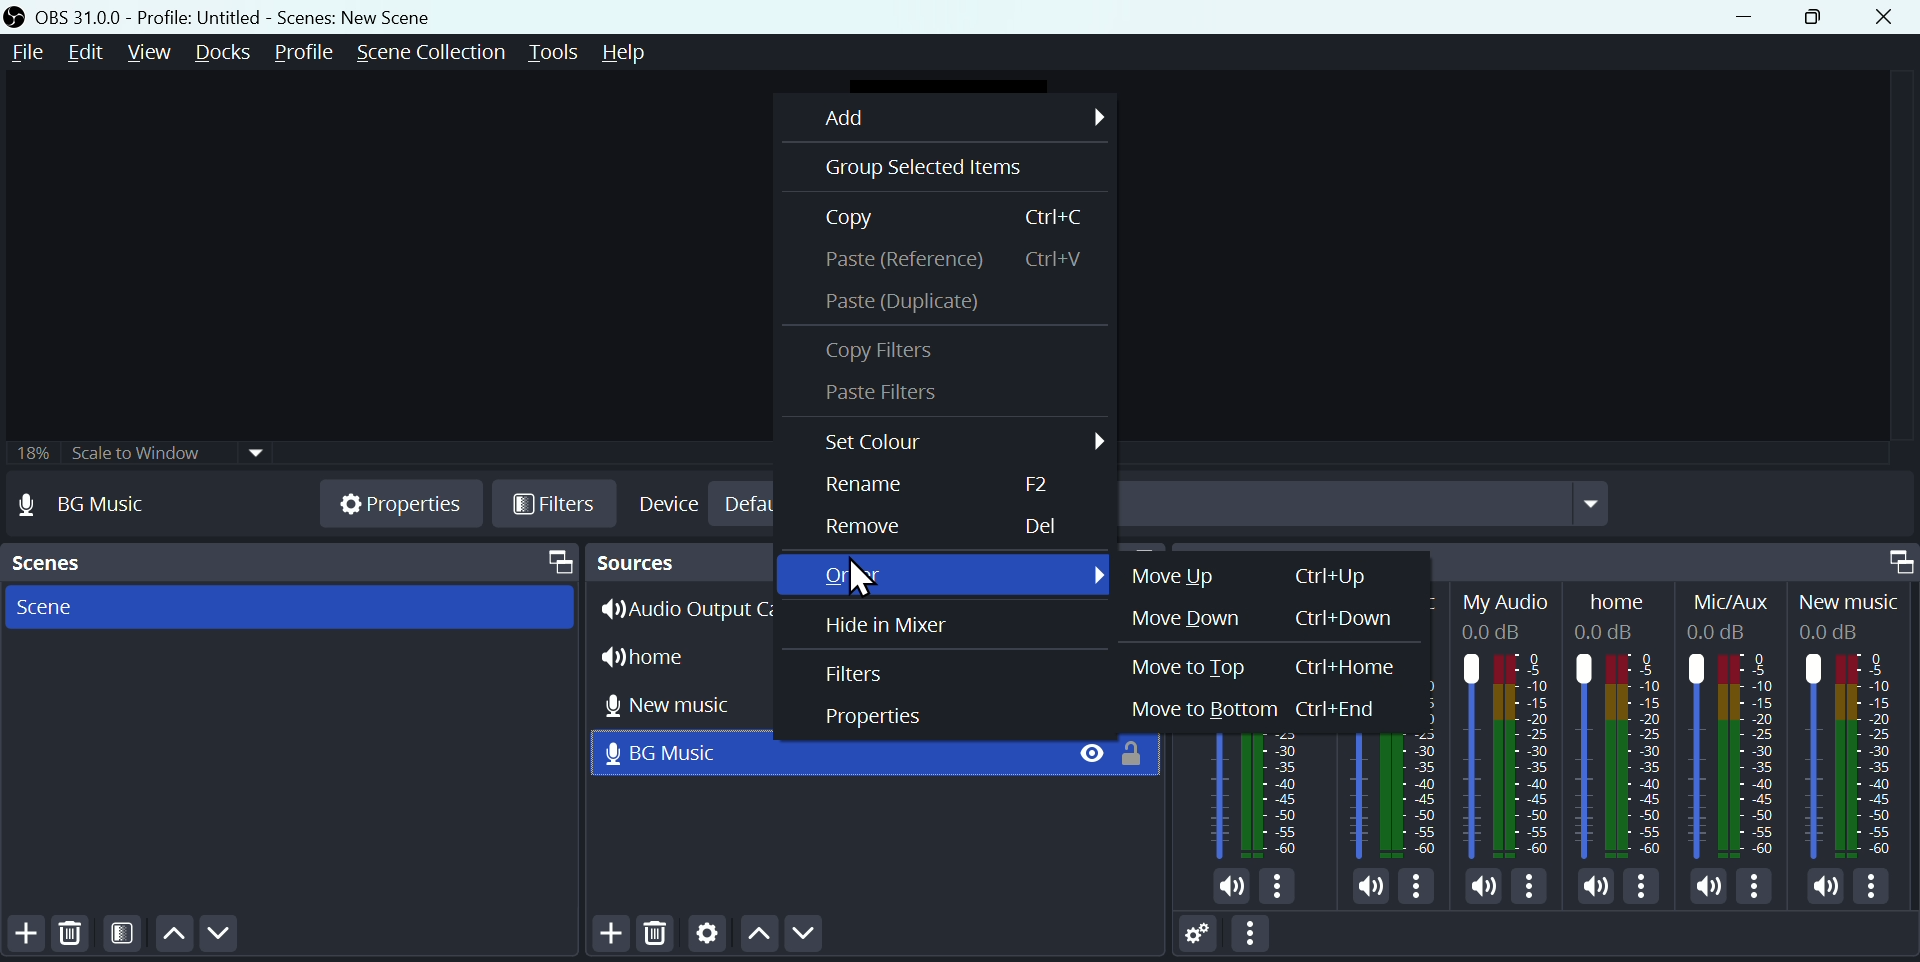 This screenshot has height=962, width=1920. Describe the element at coordinates (67, 938) in the screenshot. I see `Delete` at that location.